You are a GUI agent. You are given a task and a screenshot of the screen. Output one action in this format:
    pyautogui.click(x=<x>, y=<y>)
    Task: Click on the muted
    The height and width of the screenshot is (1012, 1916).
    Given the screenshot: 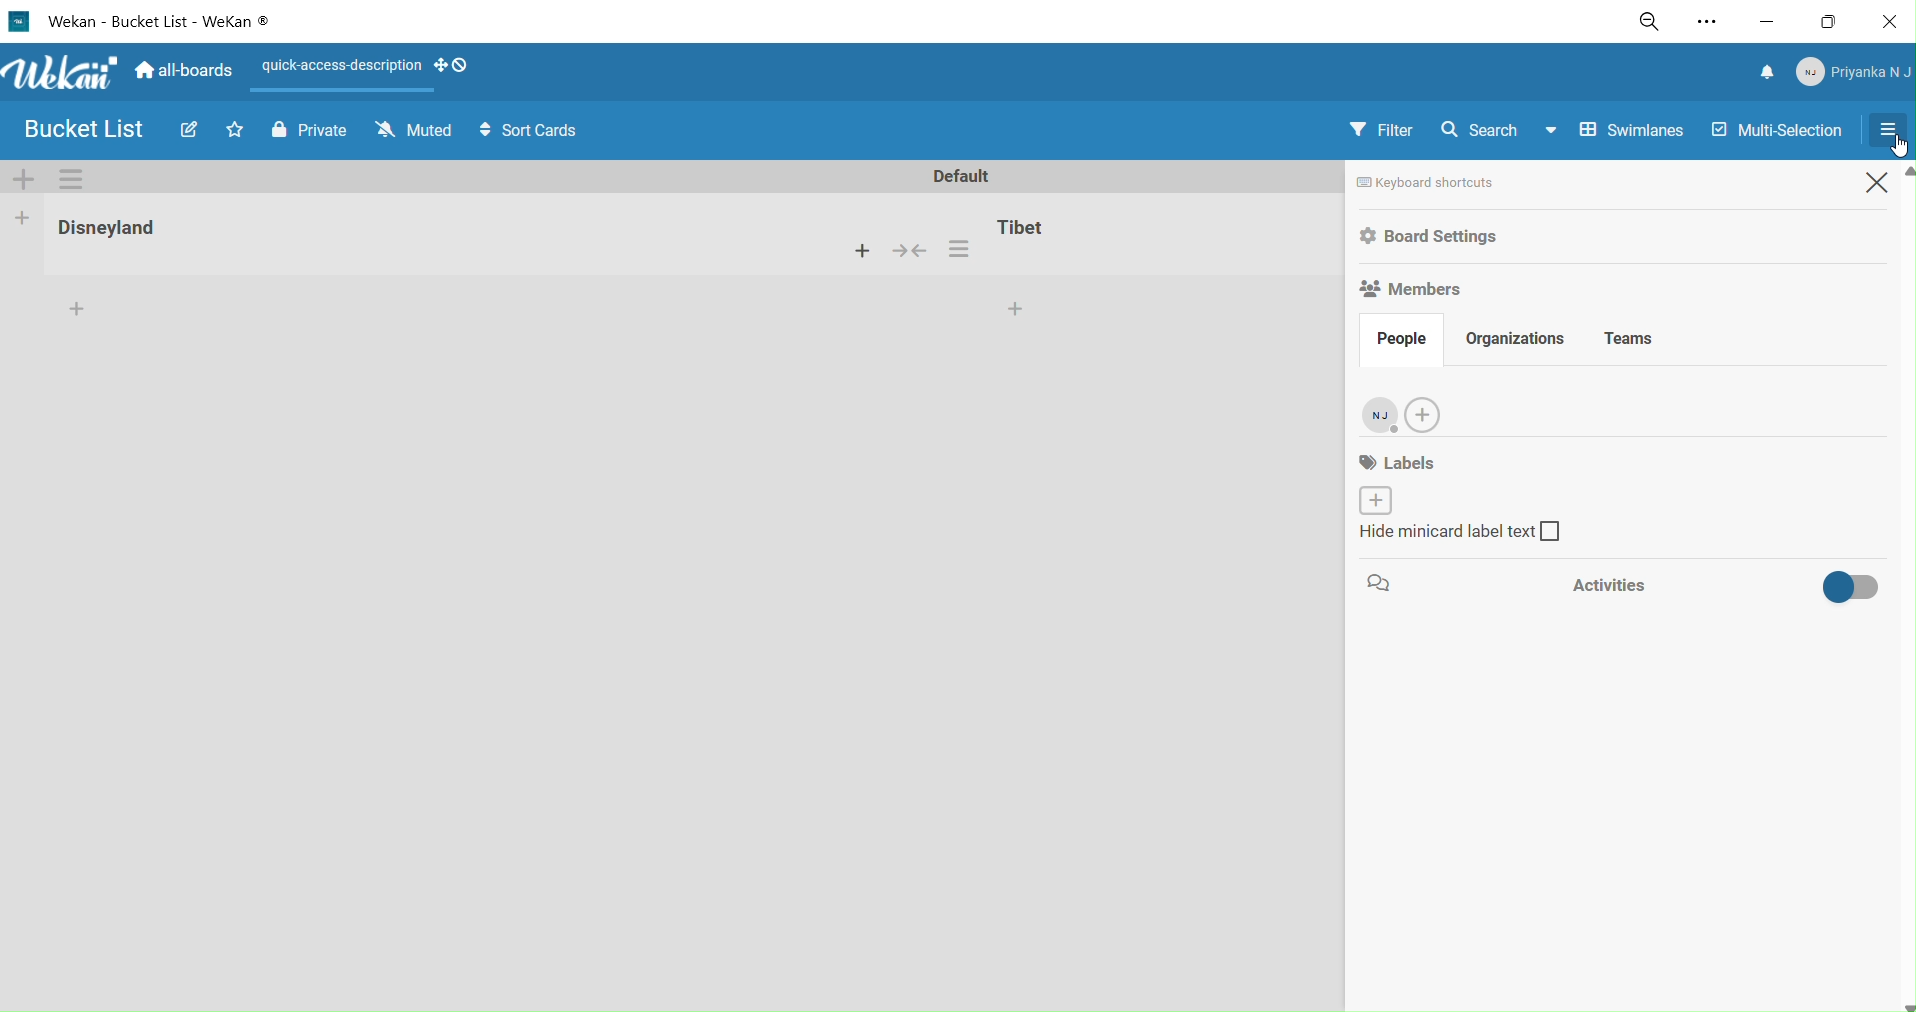 What is the action you would take?
    pyautogui.click(x=410, y=127)
    